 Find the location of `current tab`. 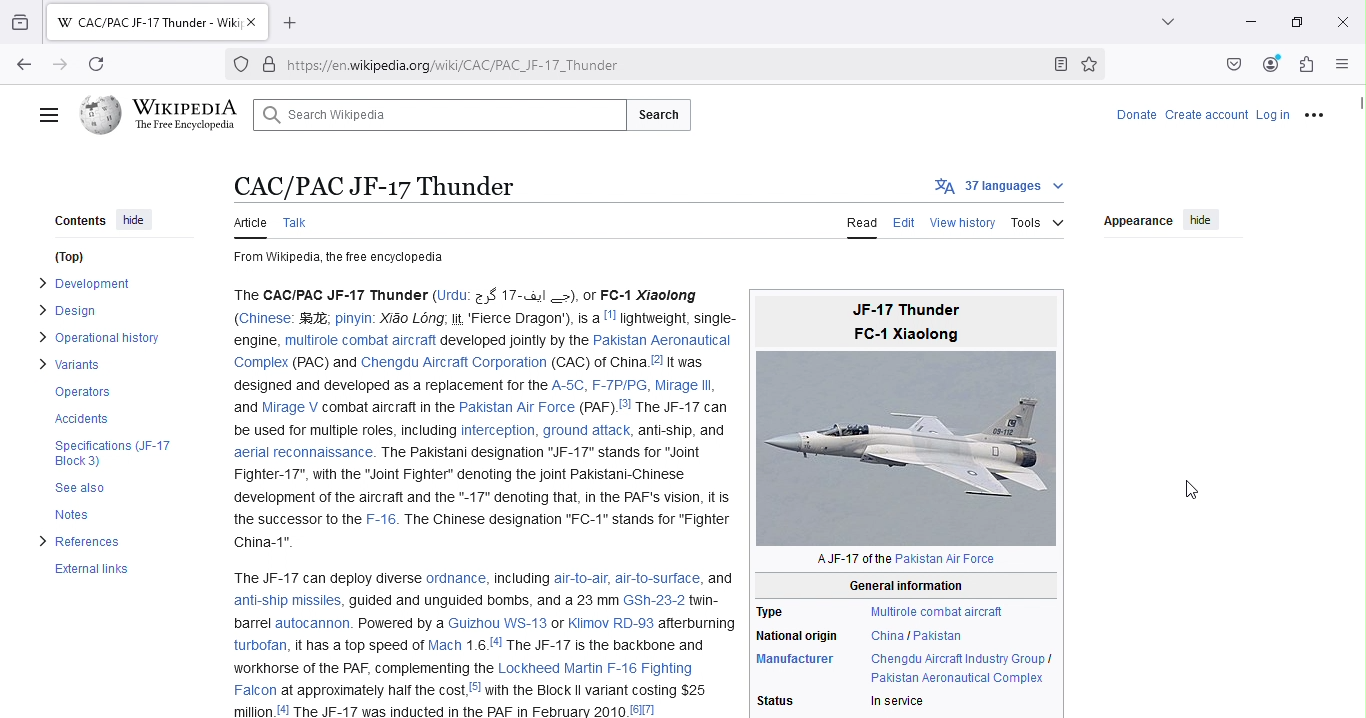

current tab is located at coordinates (149, 24).